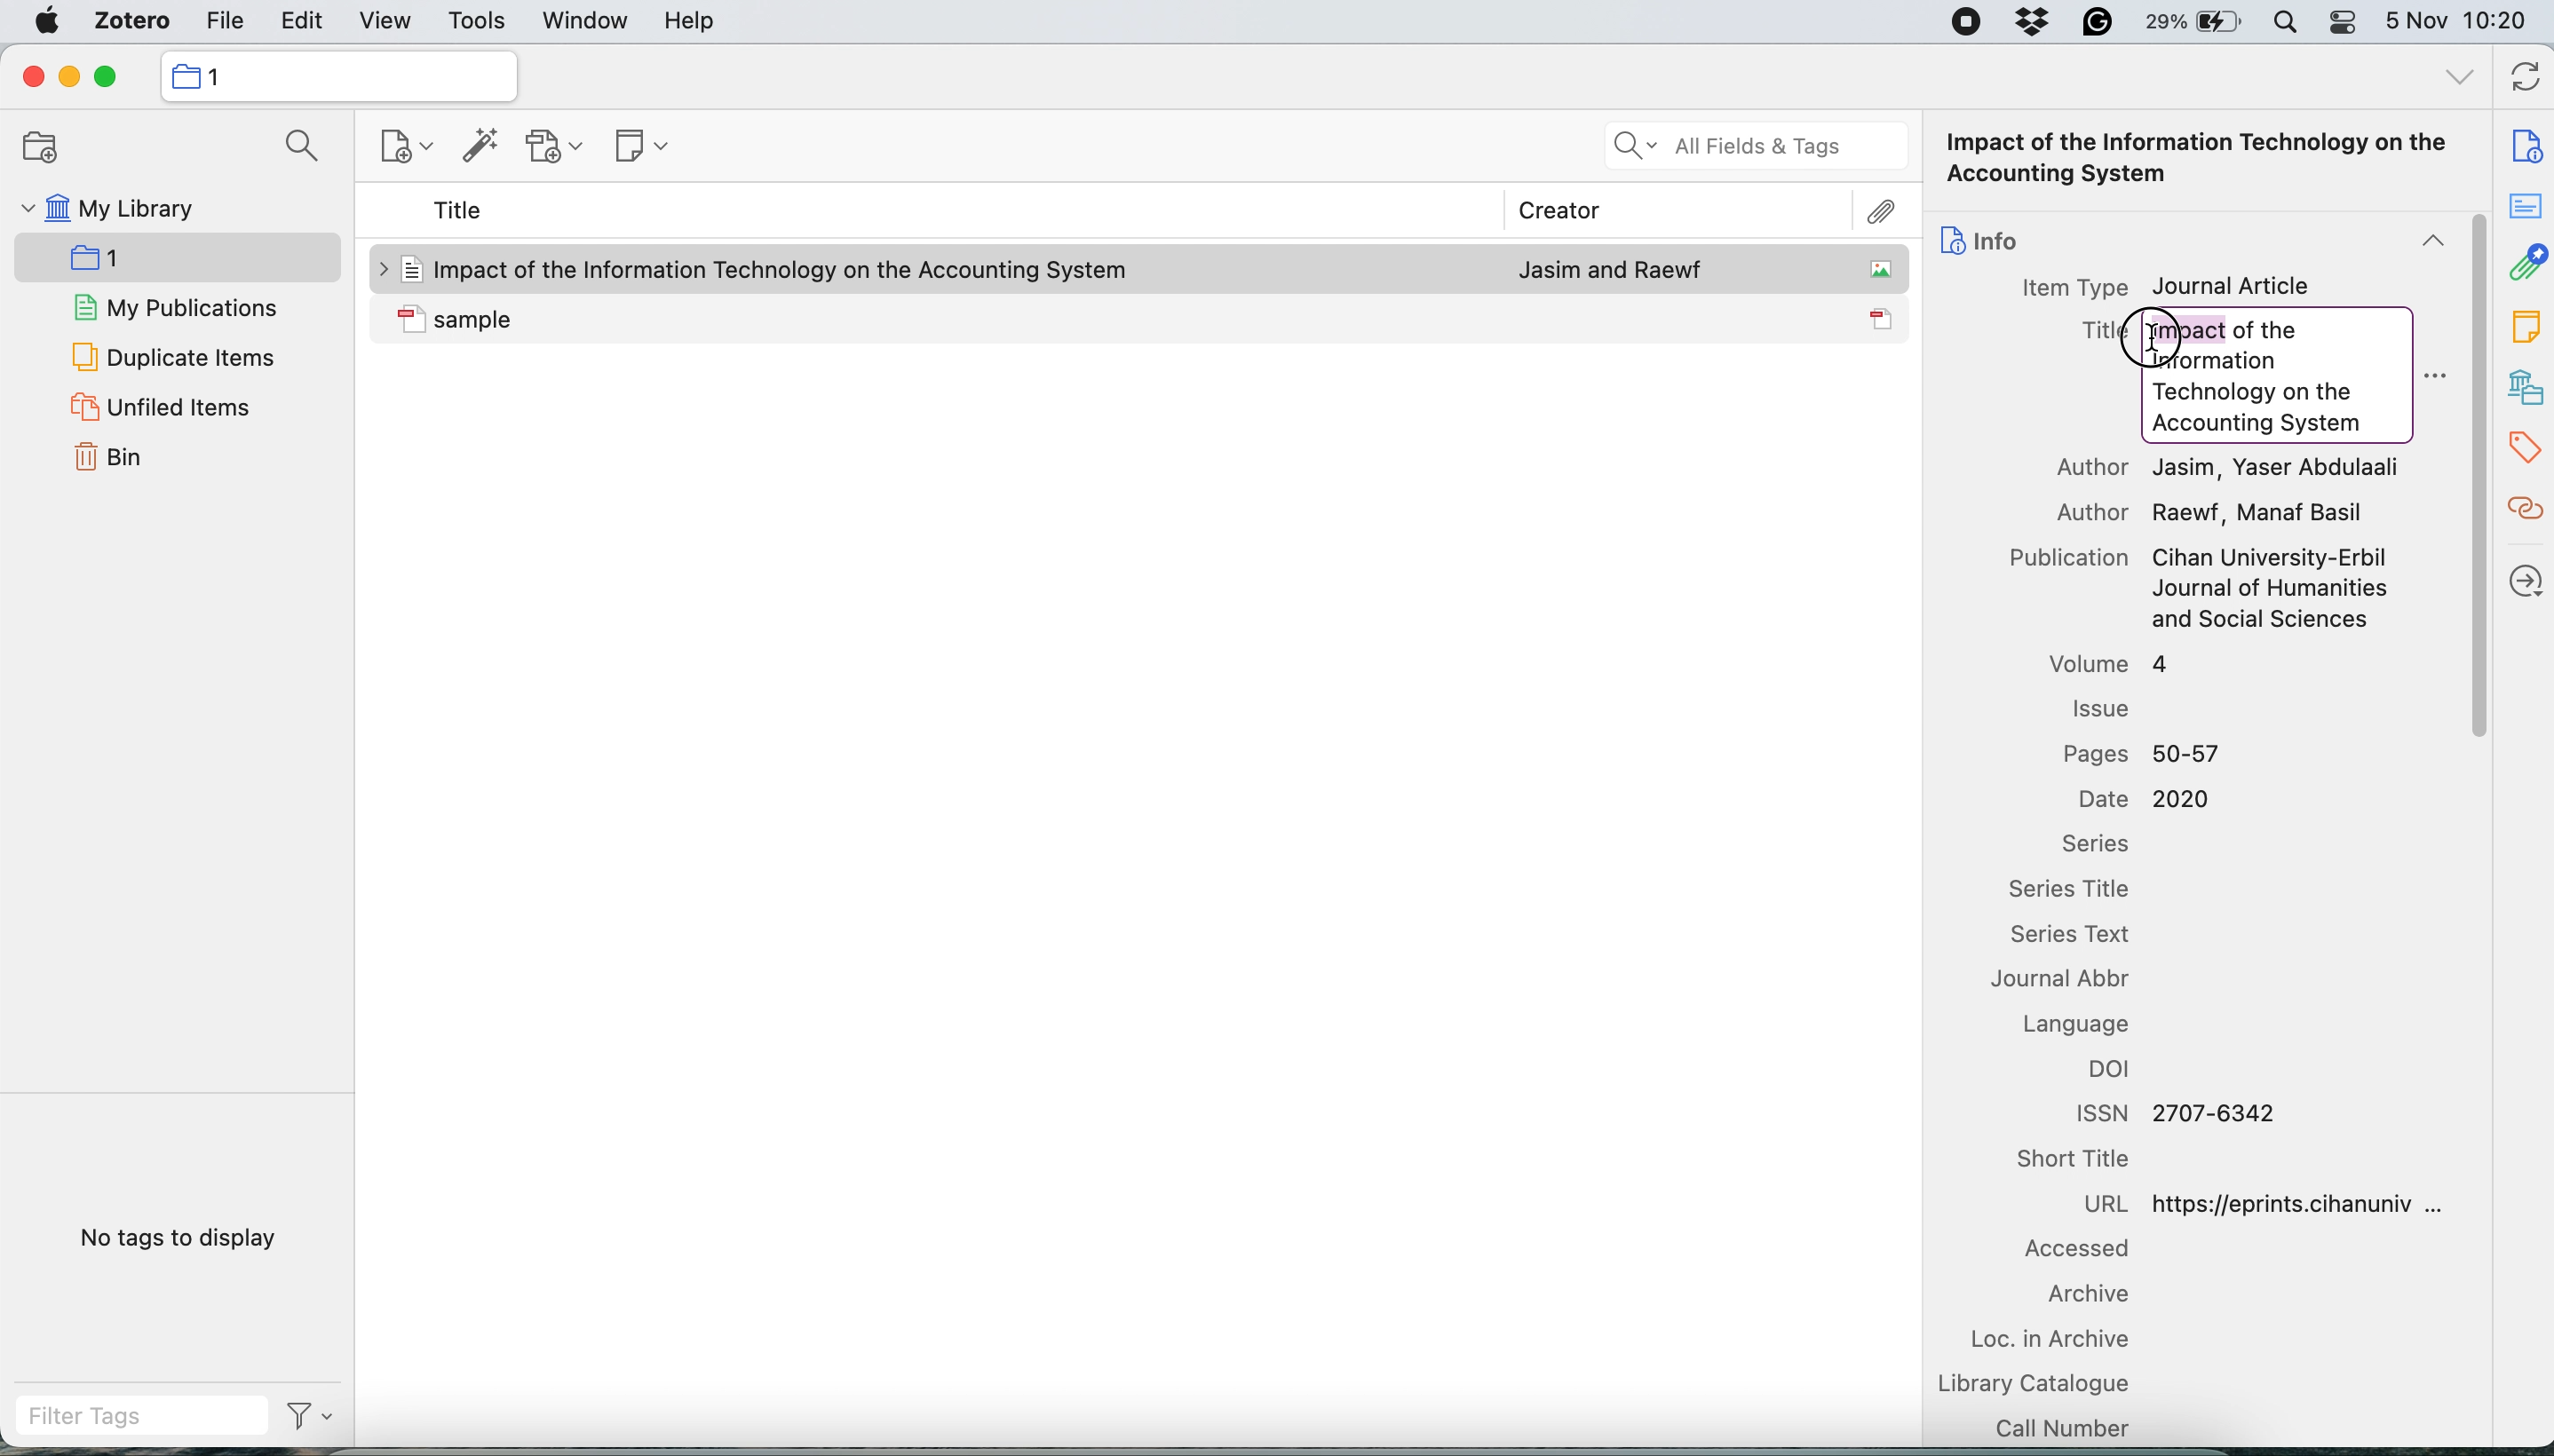  What do you see at coordinates (2525, 264) in the screenshot?
I see `attachment` at bounding box center [2525, 264].